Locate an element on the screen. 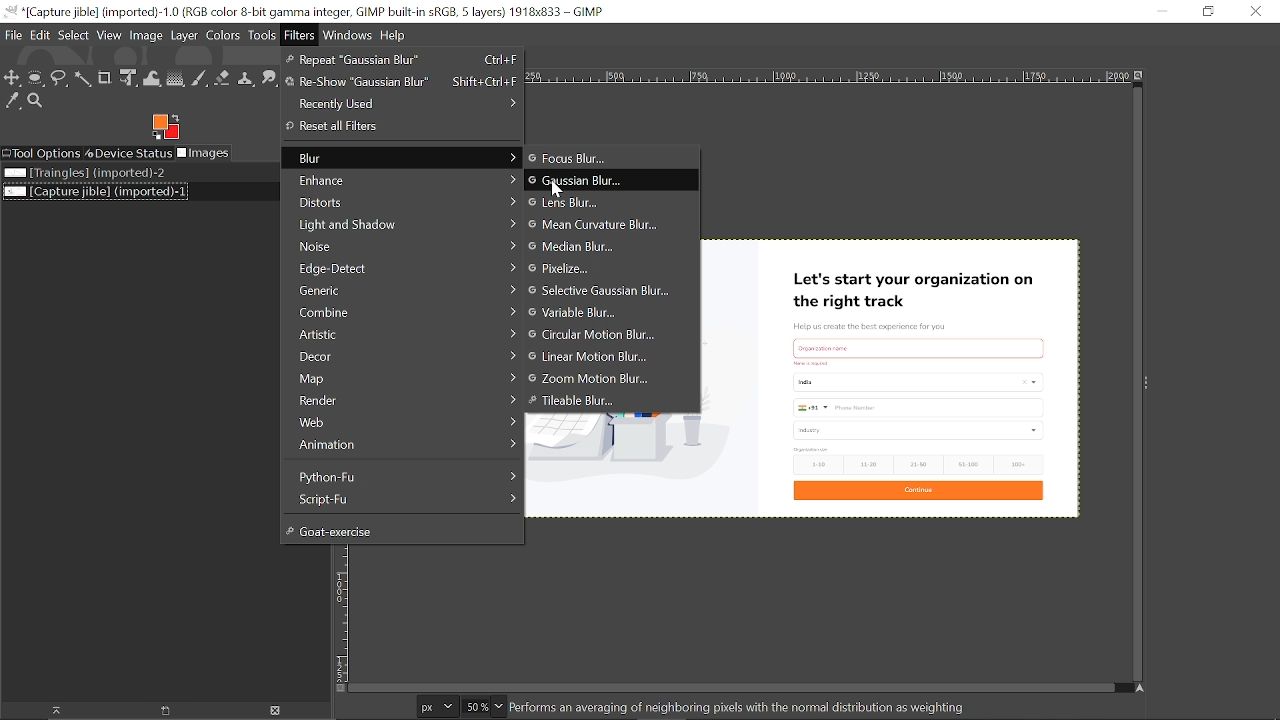  Move tool is located at coordinates (13, 79).